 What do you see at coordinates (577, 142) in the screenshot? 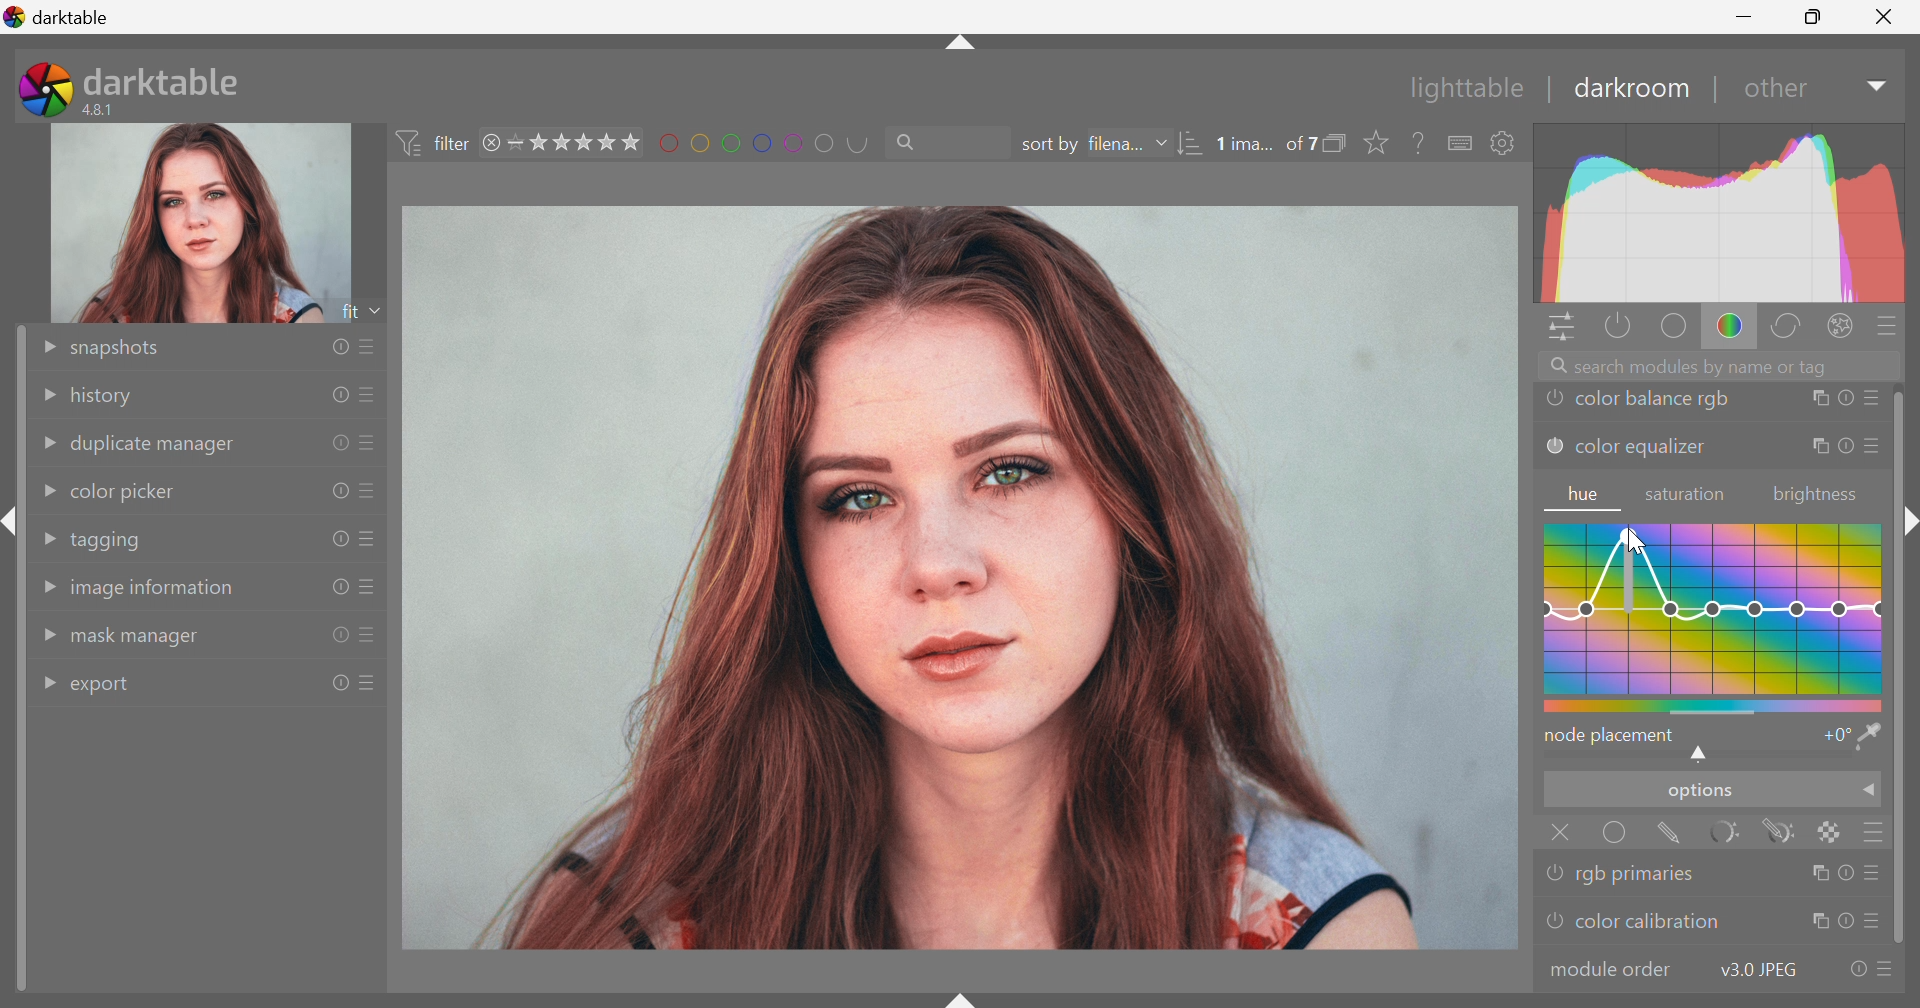
I see `range rating` at bounding box center [577, 142].